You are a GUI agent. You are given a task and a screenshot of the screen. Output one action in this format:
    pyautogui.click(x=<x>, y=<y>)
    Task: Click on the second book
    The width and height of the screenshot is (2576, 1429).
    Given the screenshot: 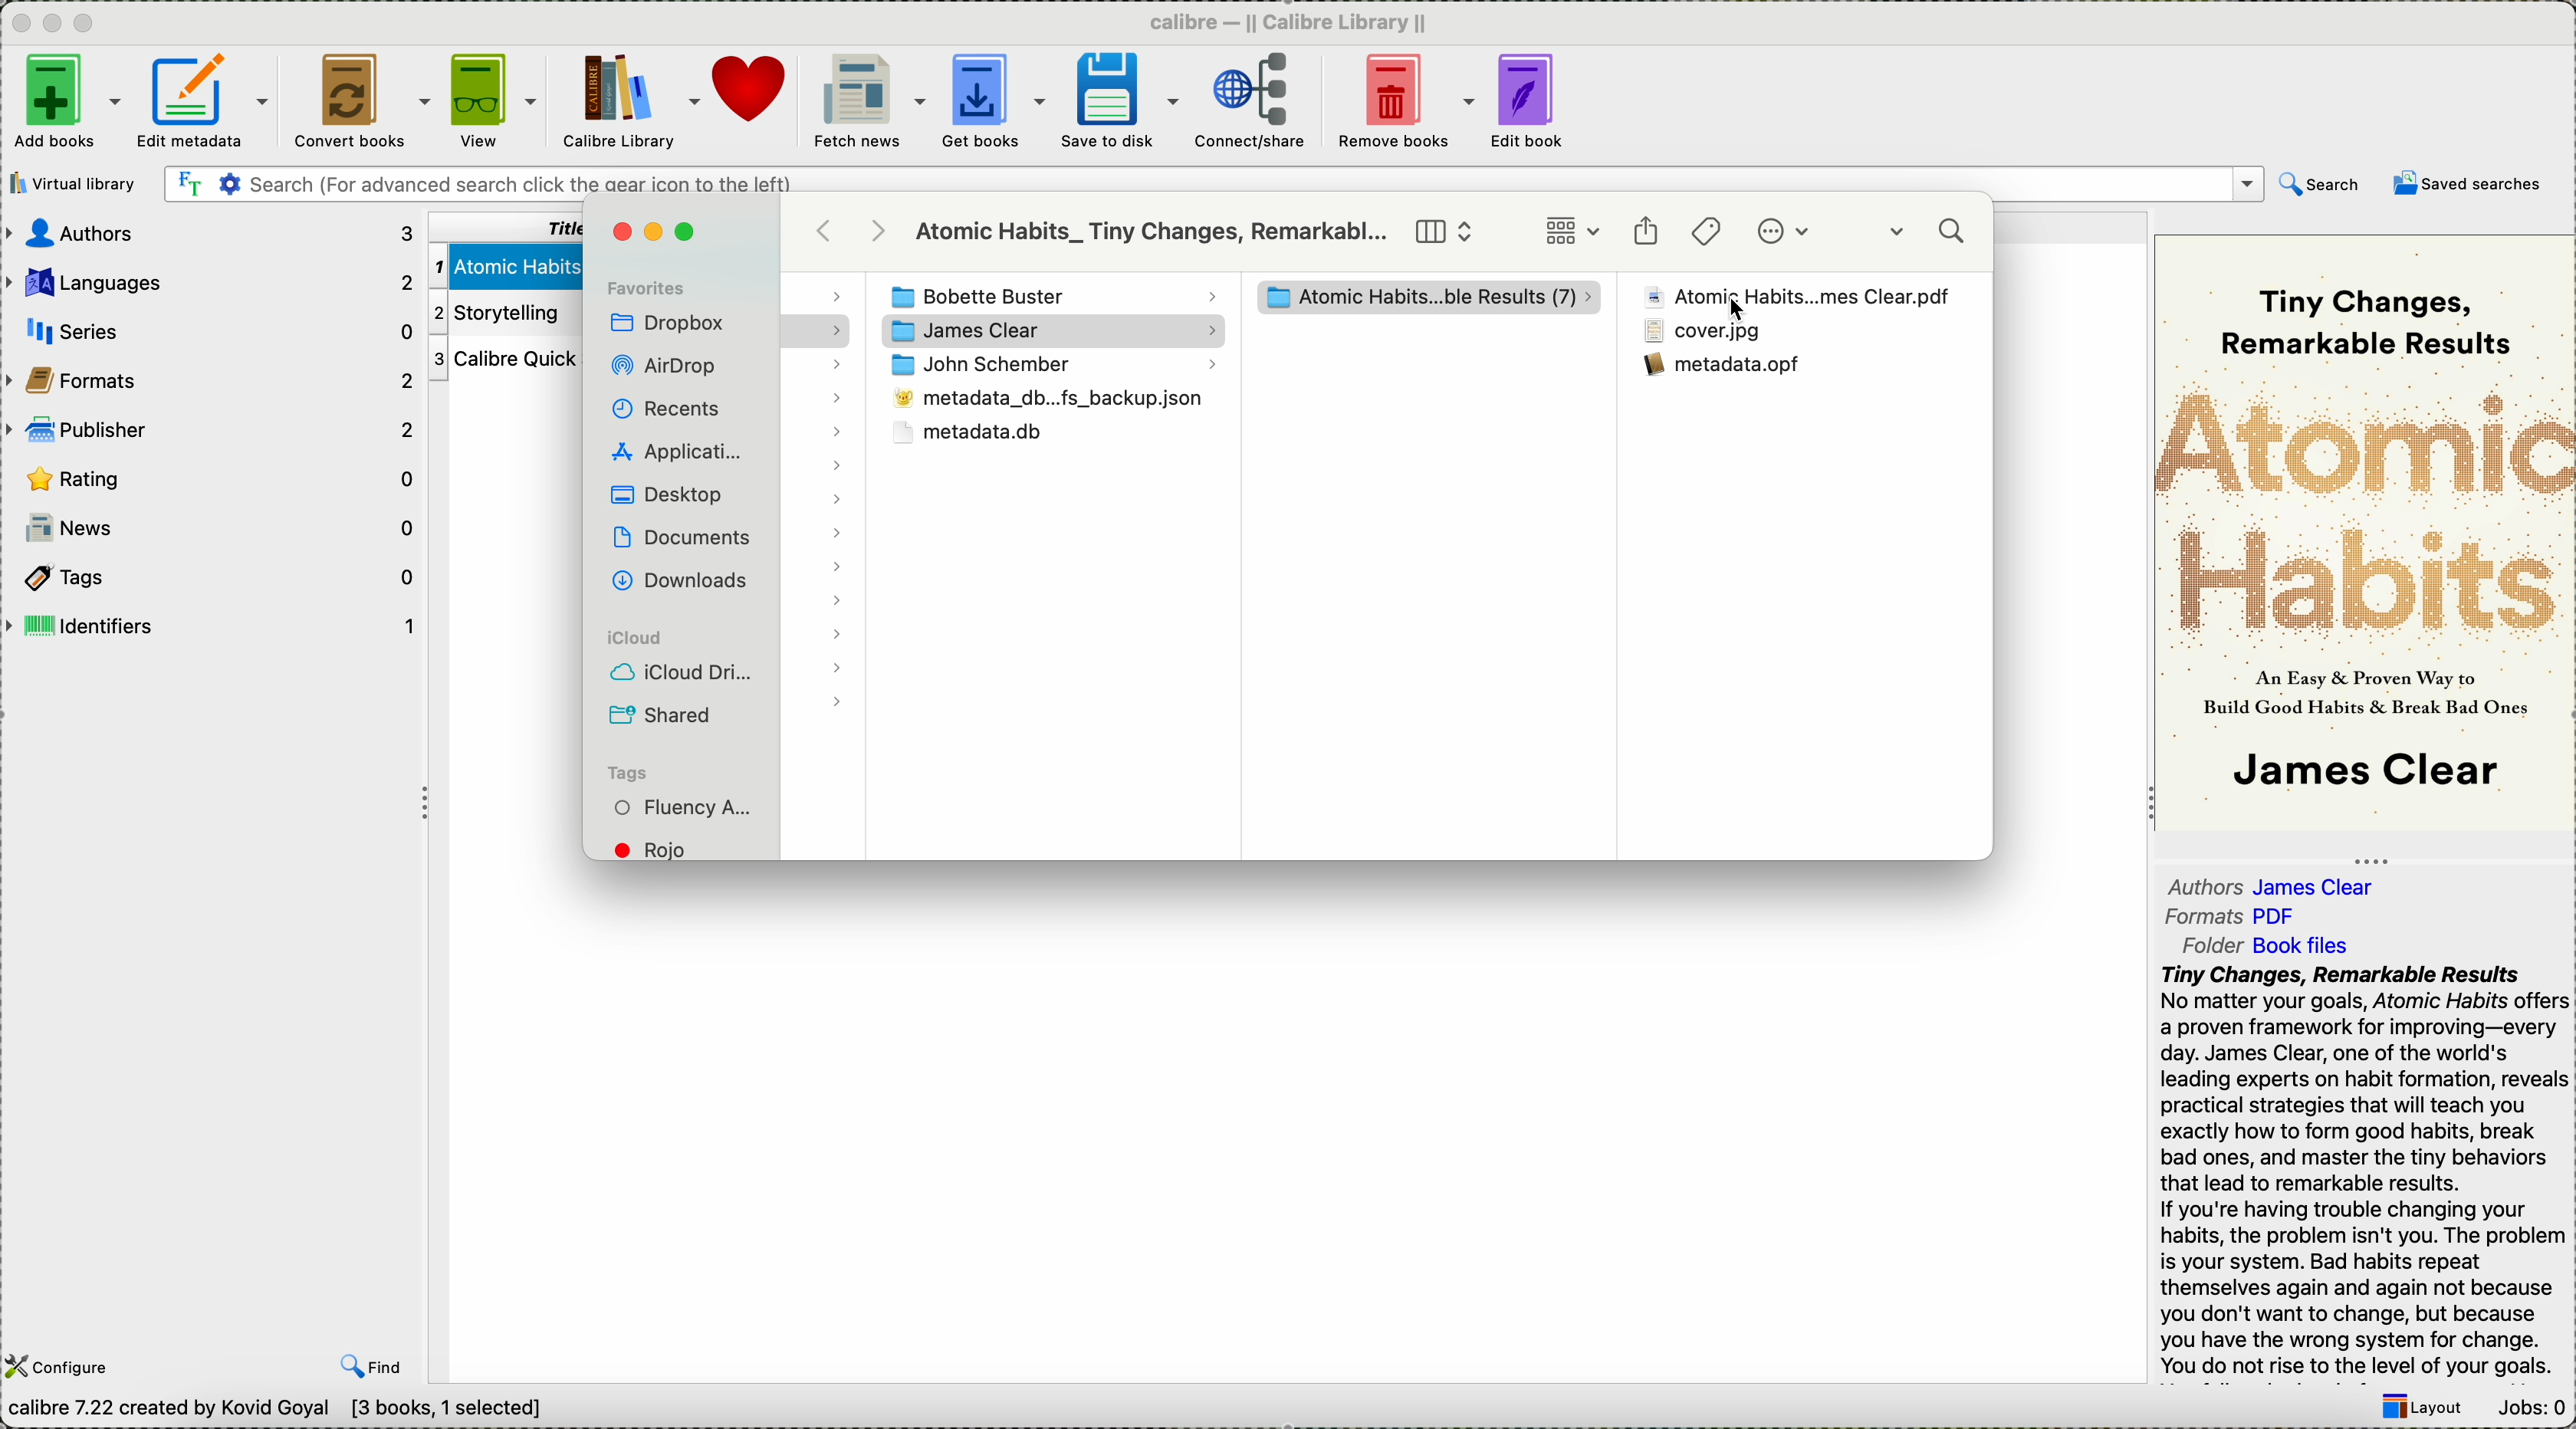 What is the action you would take?
    pyautogui.click(x=499, y=313)
    